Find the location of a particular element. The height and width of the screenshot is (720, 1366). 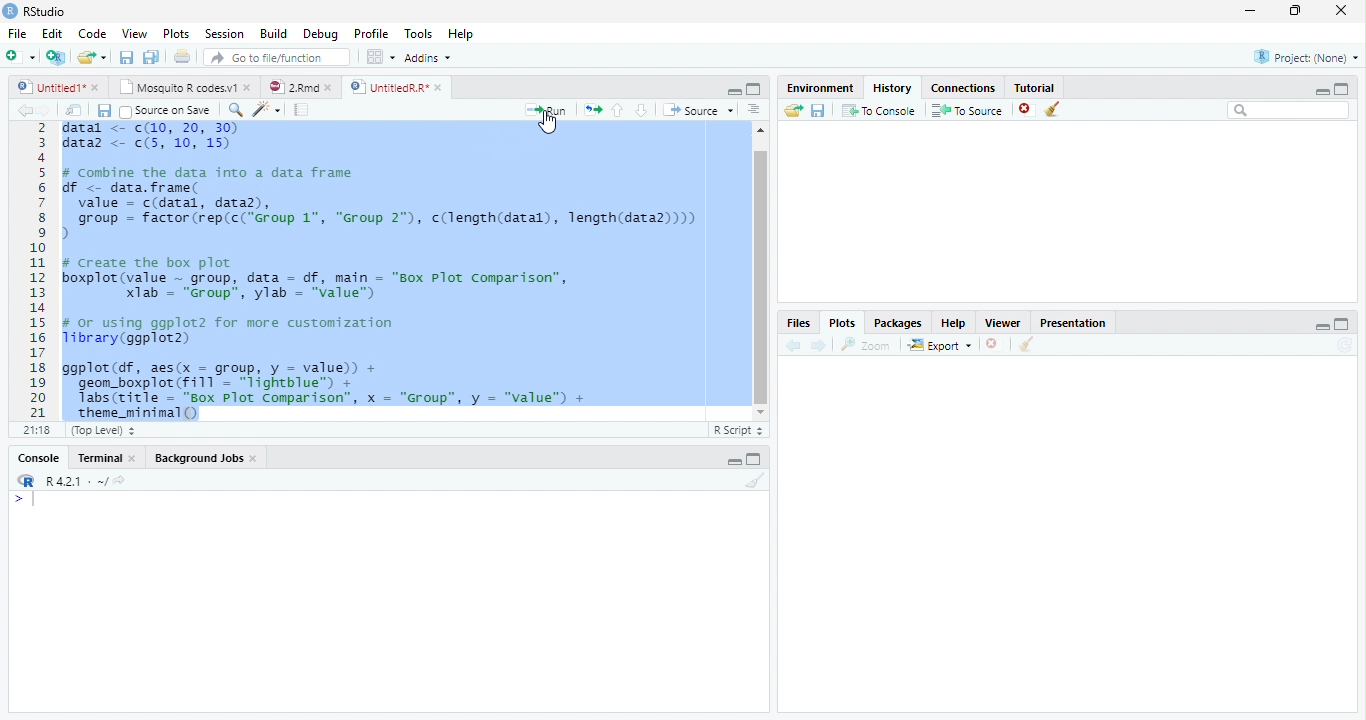

Minimize is located at coordinates (733, 92).